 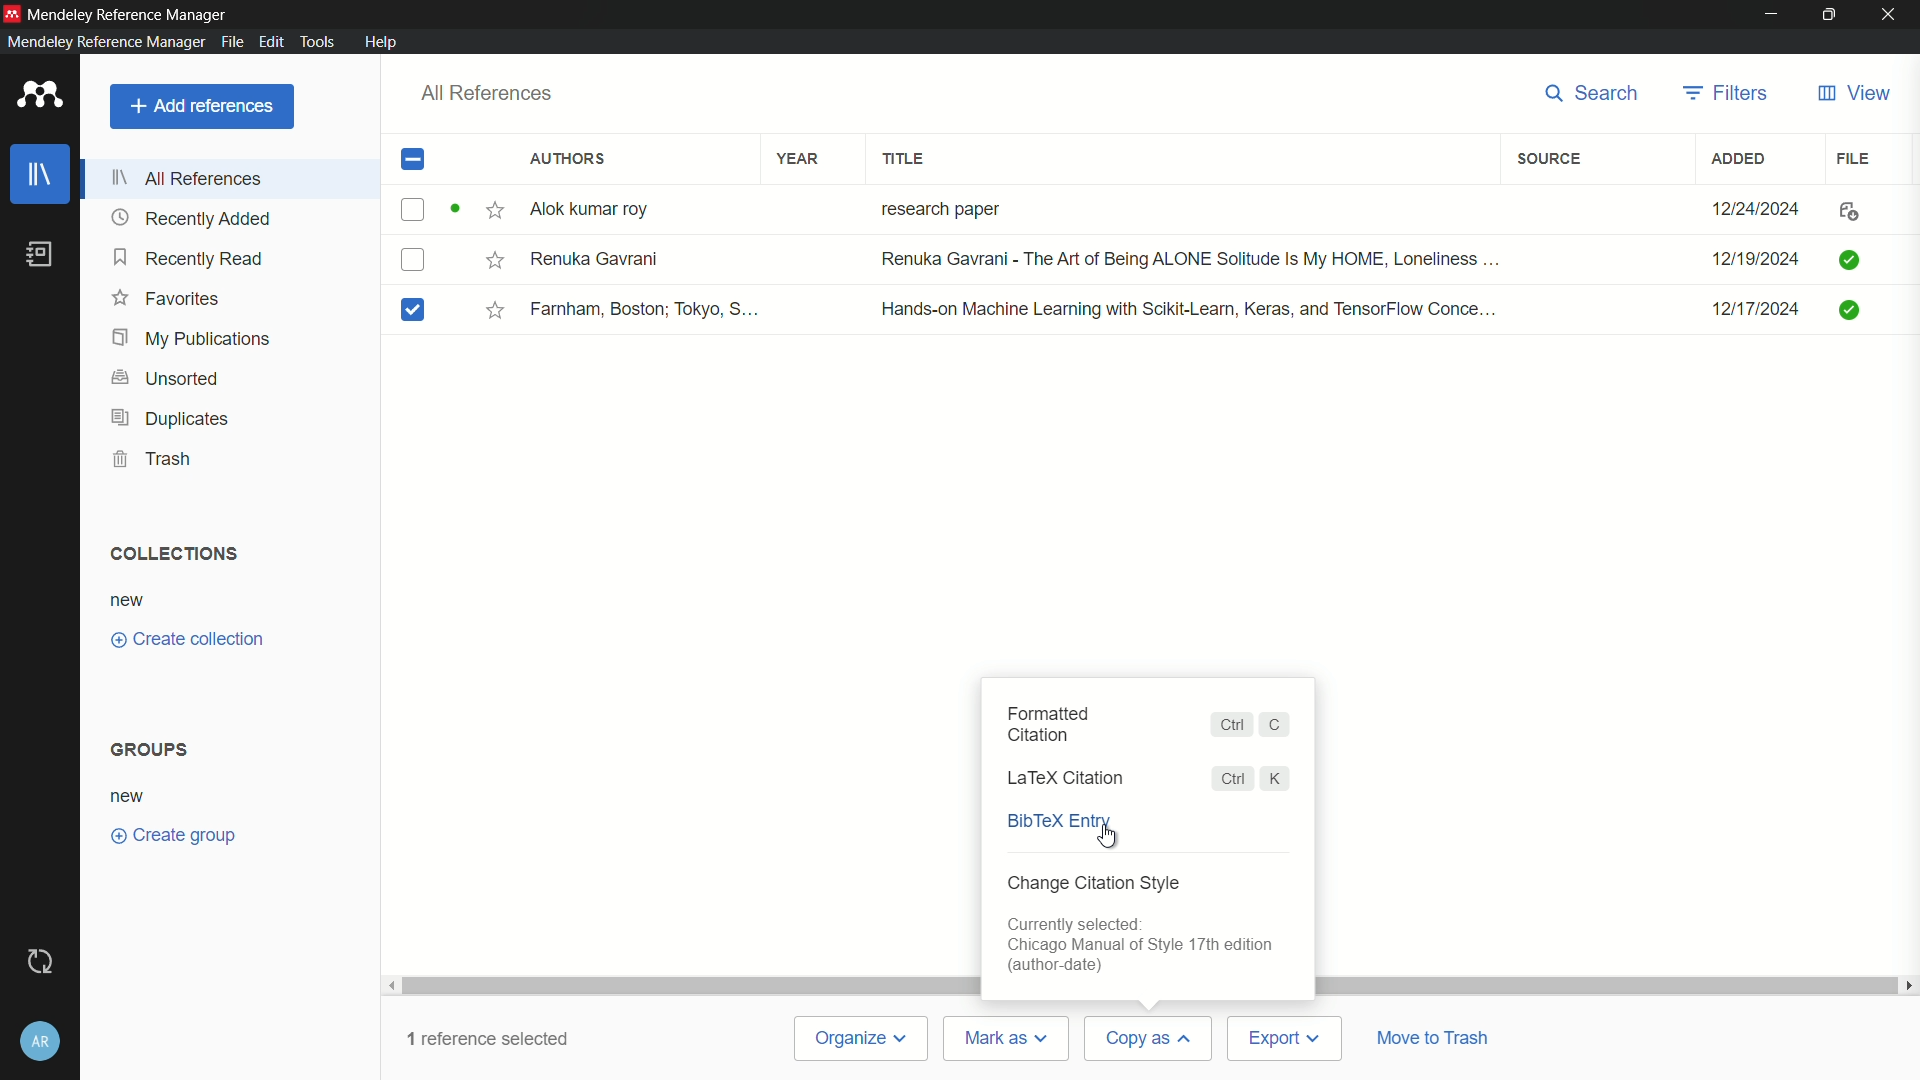 What do you see at coordinates (44, 959) in the screenshot?
I see `sync` at bounding box center [44, 959].